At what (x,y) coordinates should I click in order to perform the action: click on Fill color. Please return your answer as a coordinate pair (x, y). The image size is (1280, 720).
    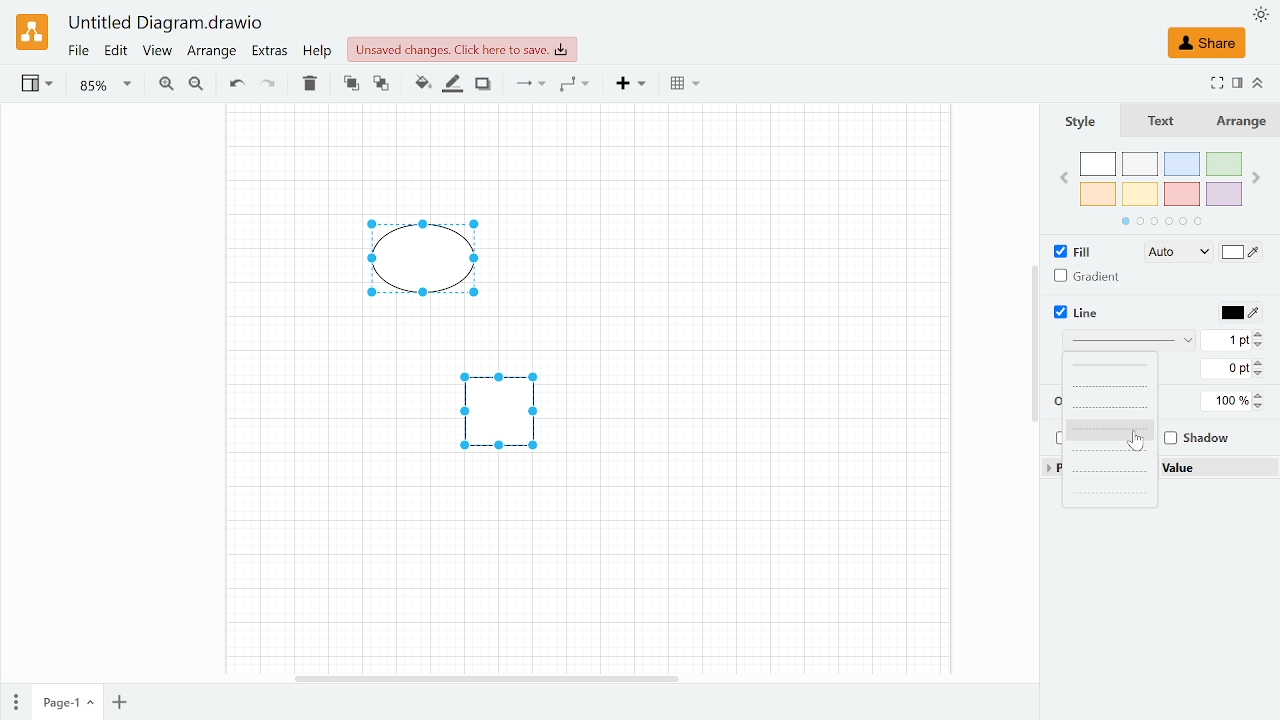
    Looking at the image, I should click on (1242, 254).